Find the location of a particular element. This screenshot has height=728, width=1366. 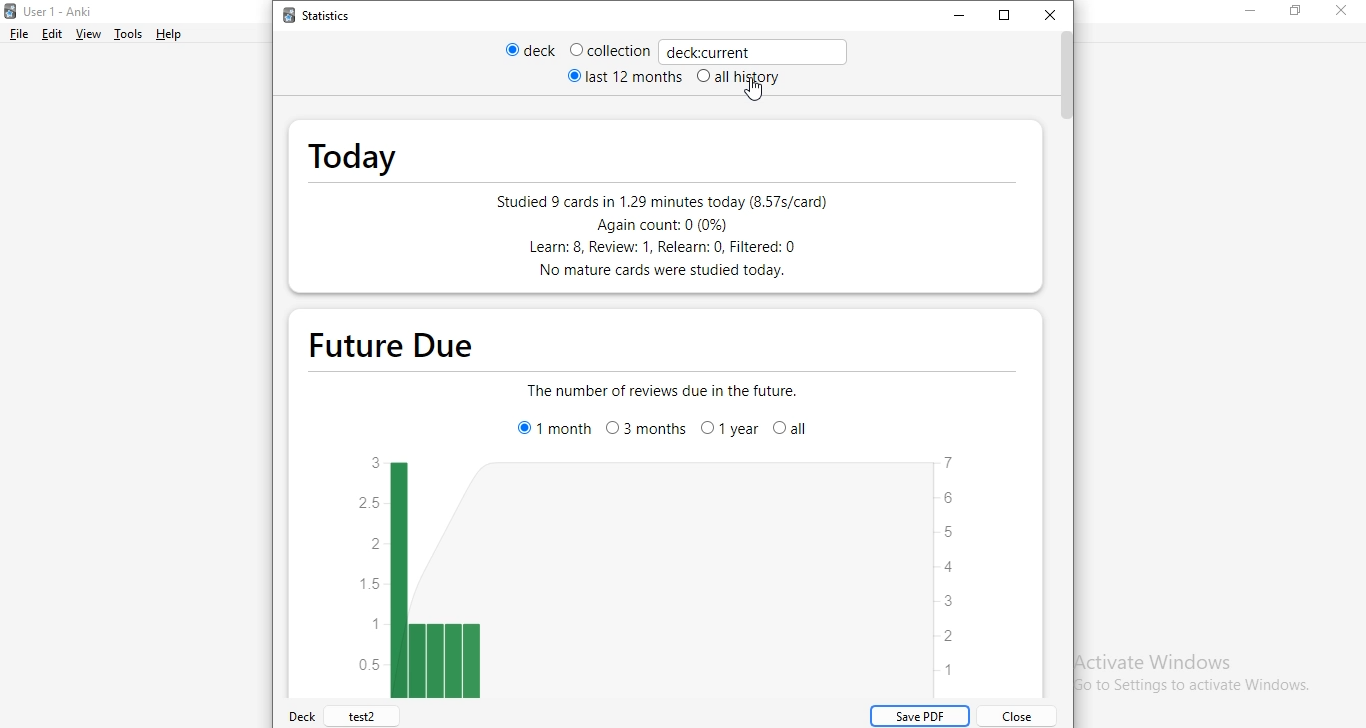

activate windows is located at coordinates (1183, 672).